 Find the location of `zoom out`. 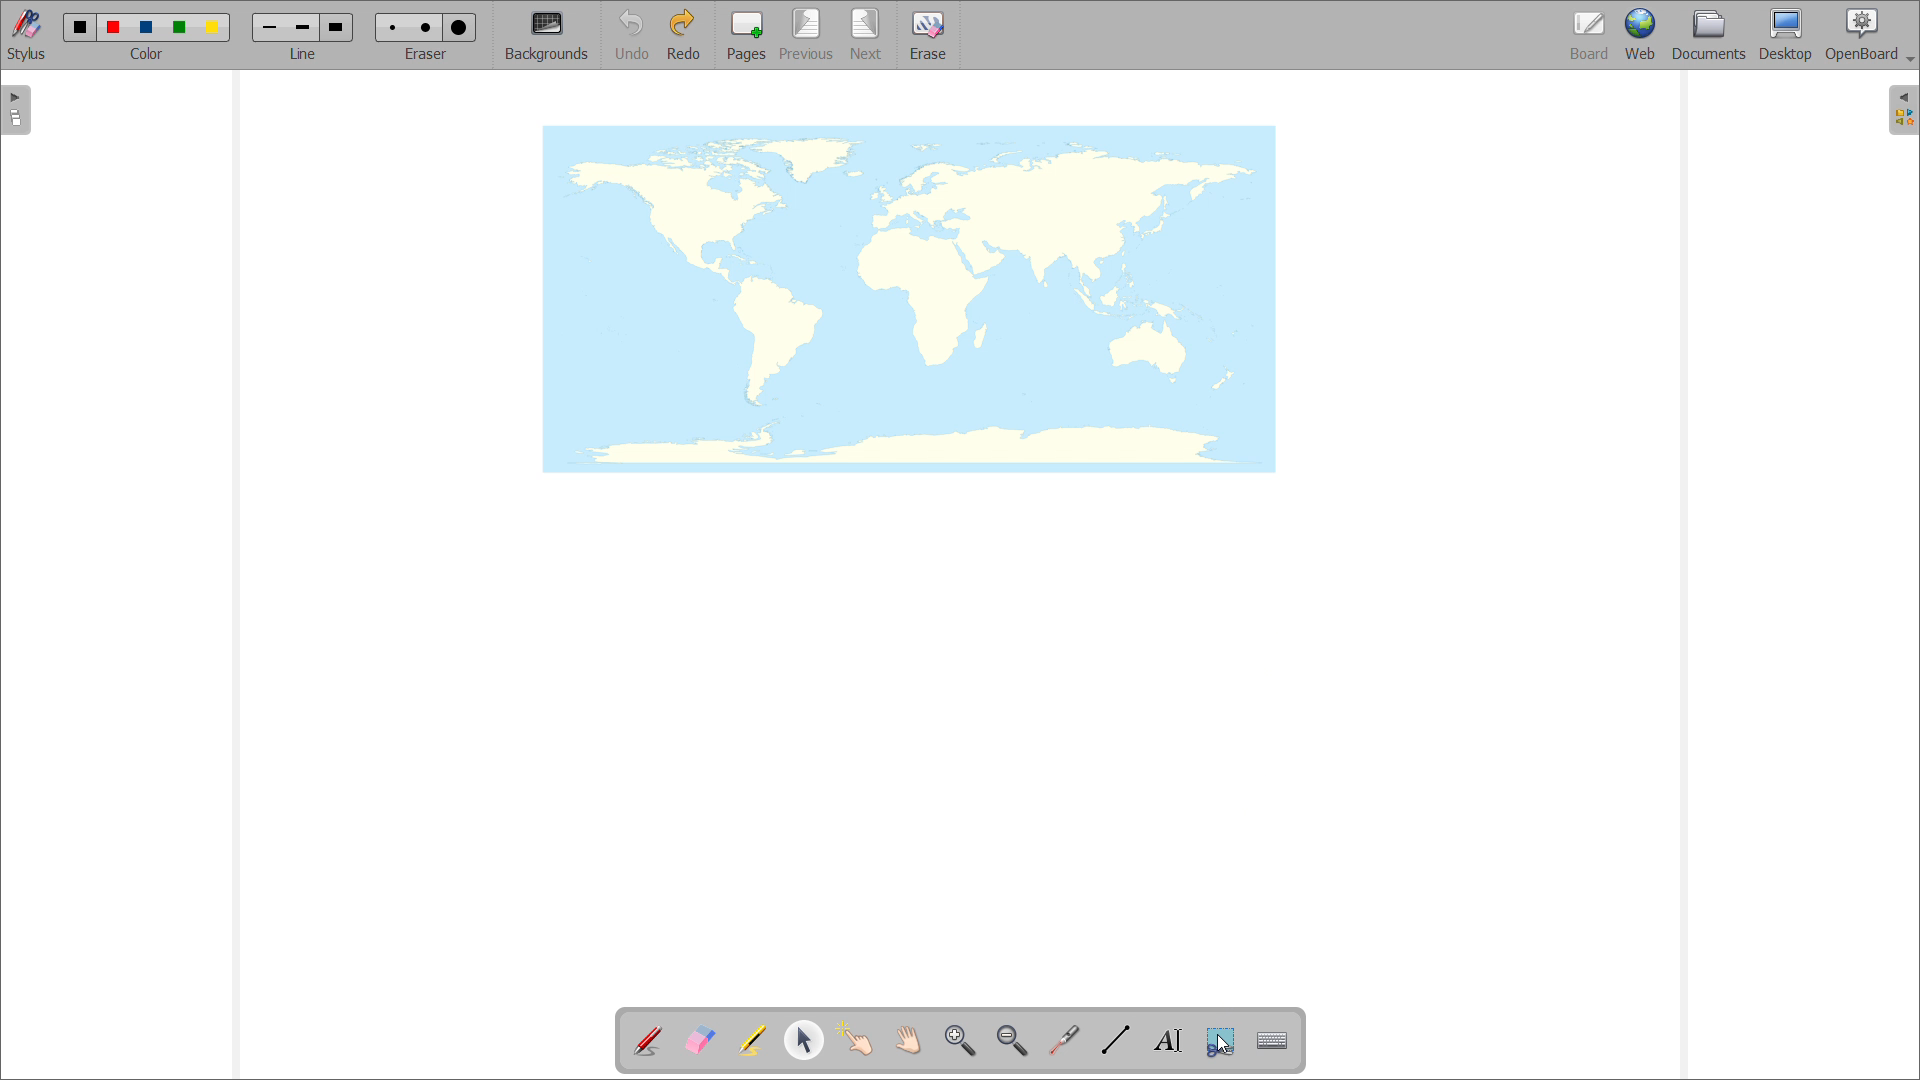

zoom out is located at coordinates (1011, 1040).